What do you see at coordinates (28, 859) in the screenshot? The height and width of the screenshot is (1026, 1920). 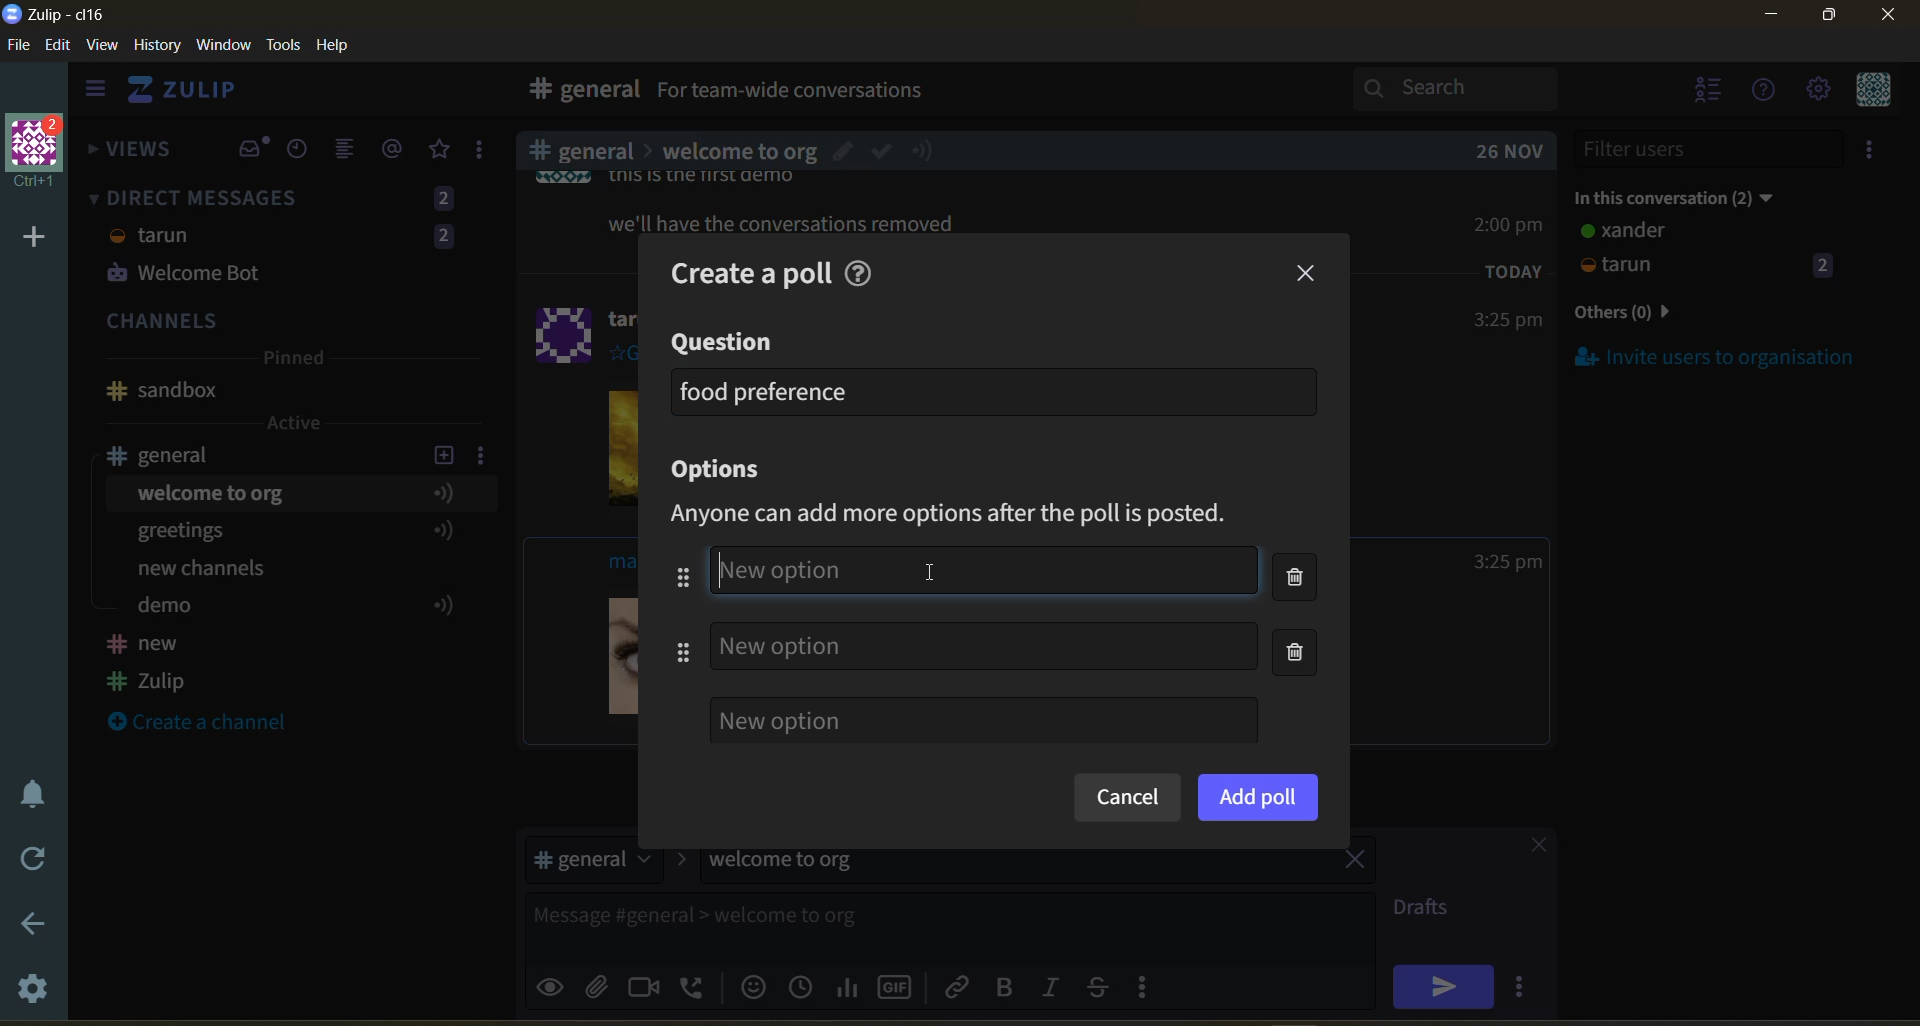 I see `reload` at bounding box center [28, 859].